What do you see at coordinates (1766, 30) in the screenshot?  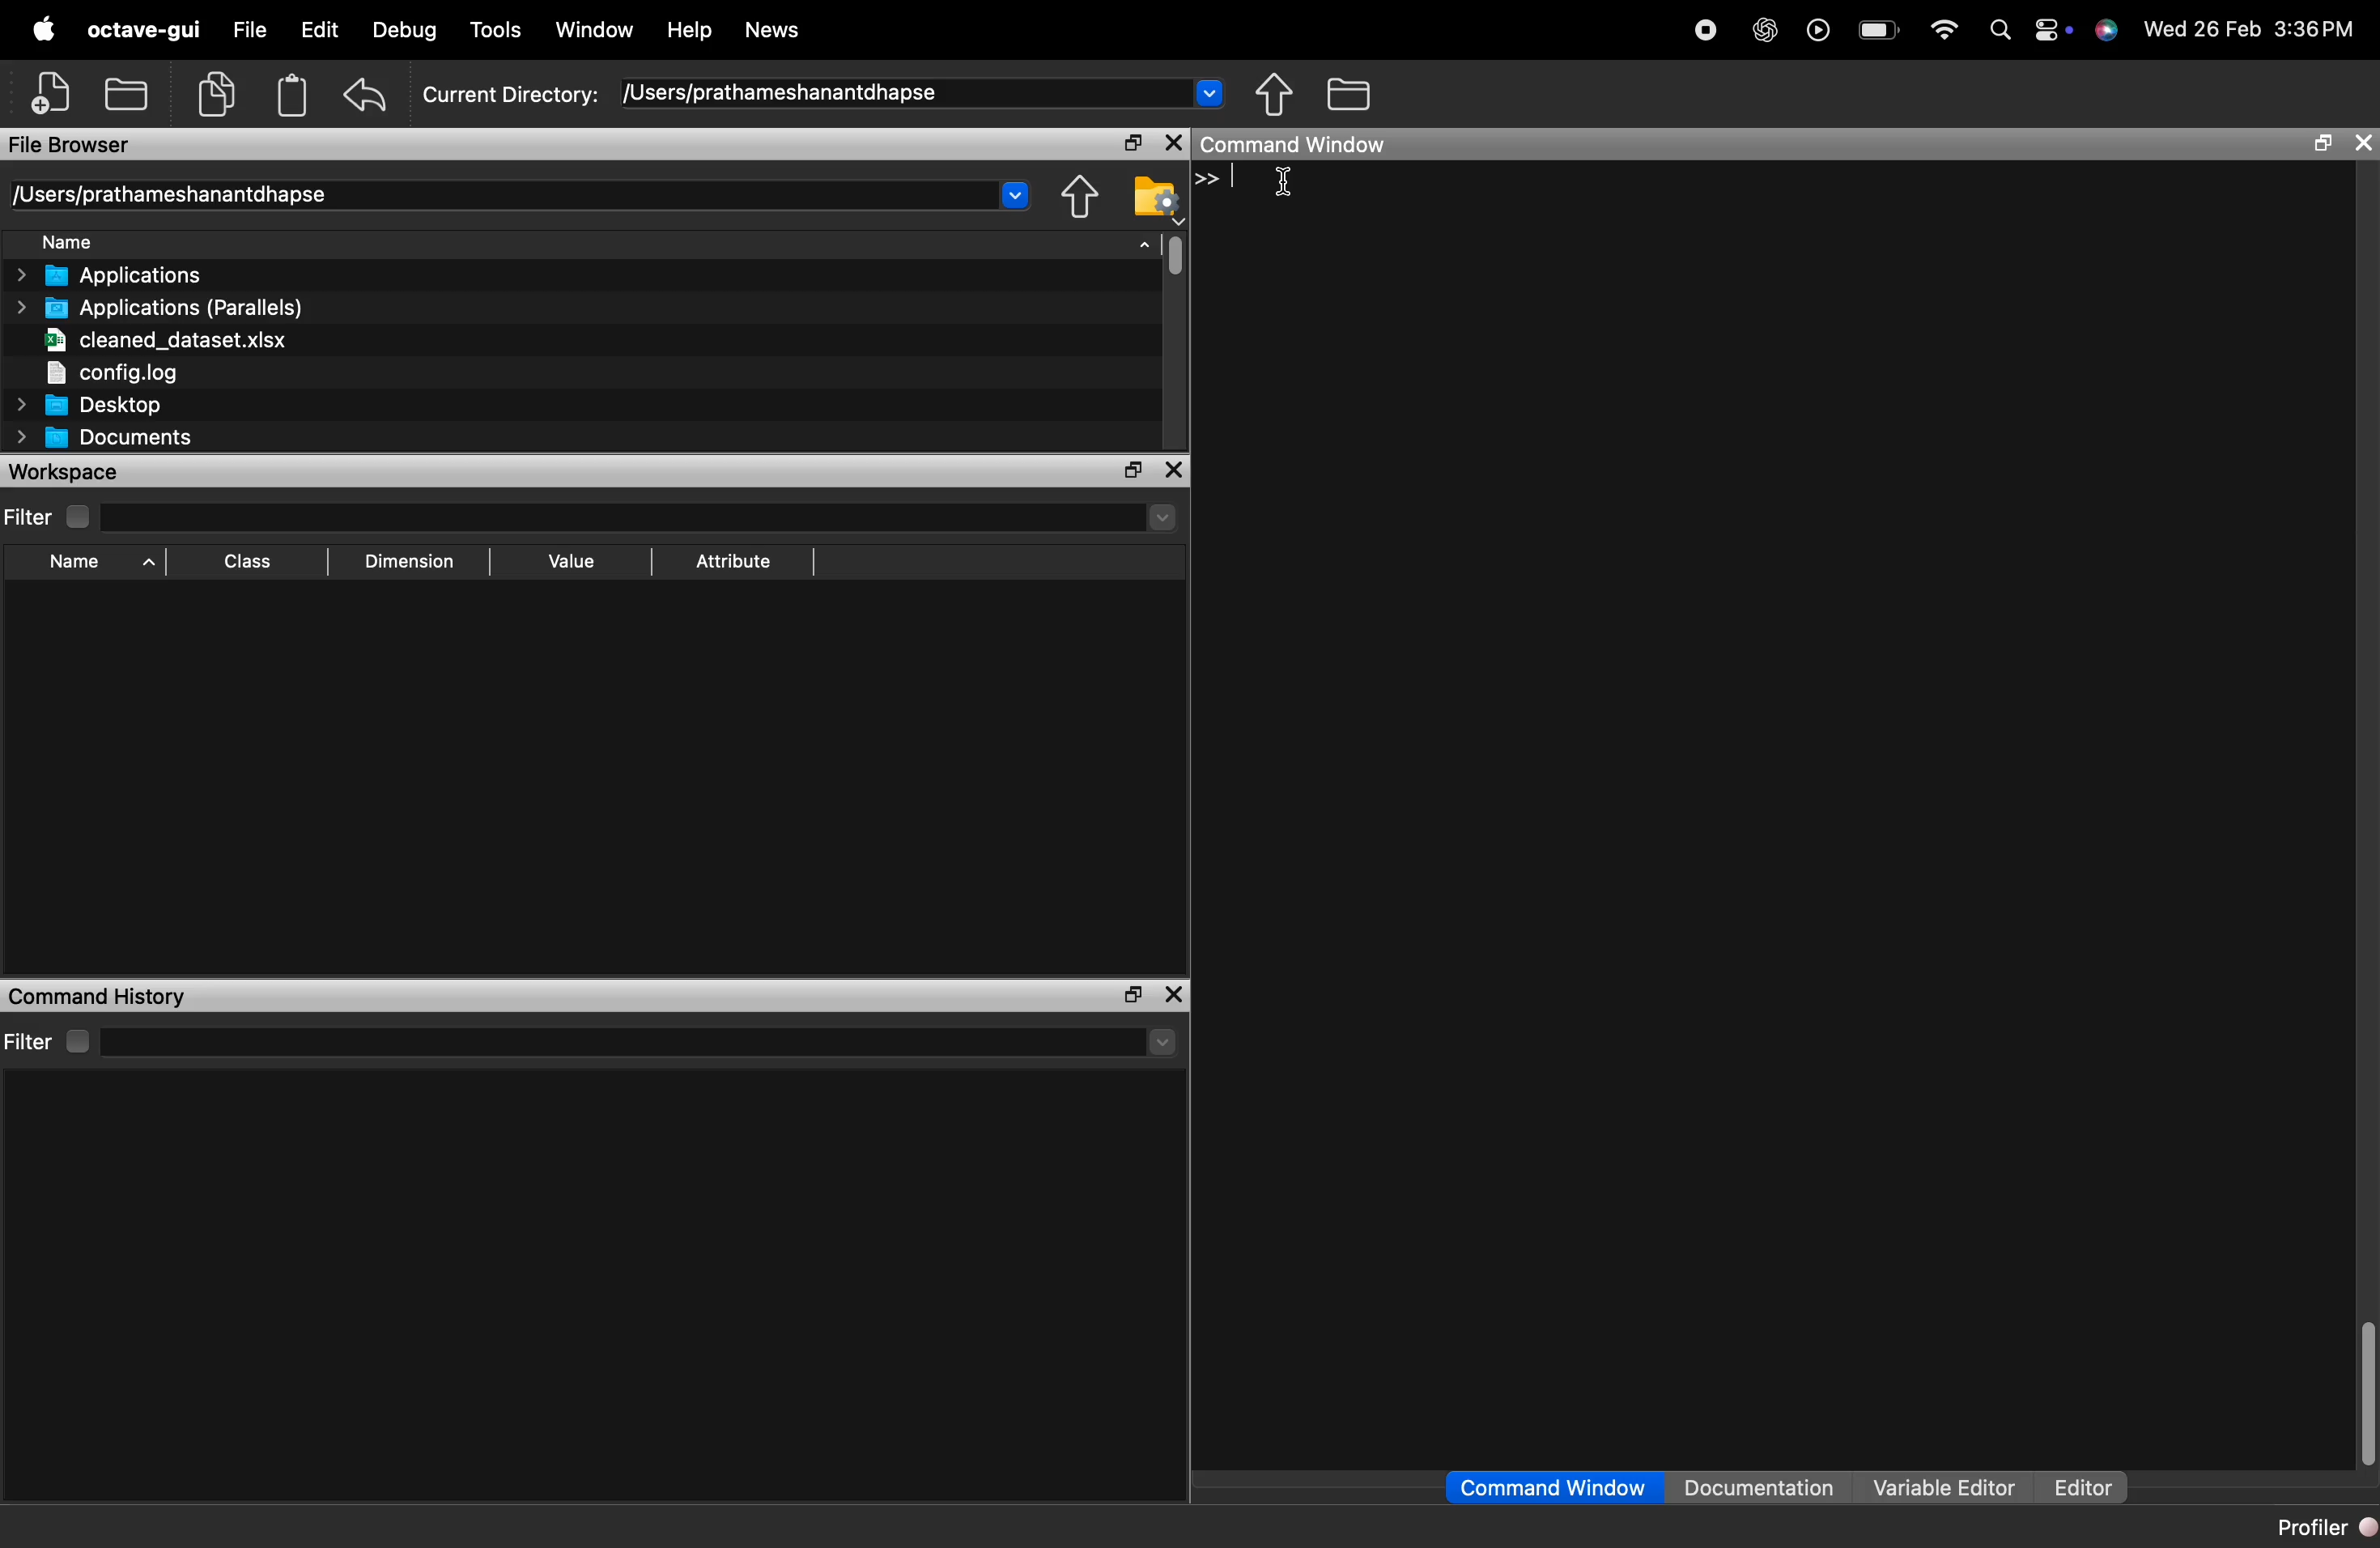 I see `chat gpt` at bounding box center [1766, 30].